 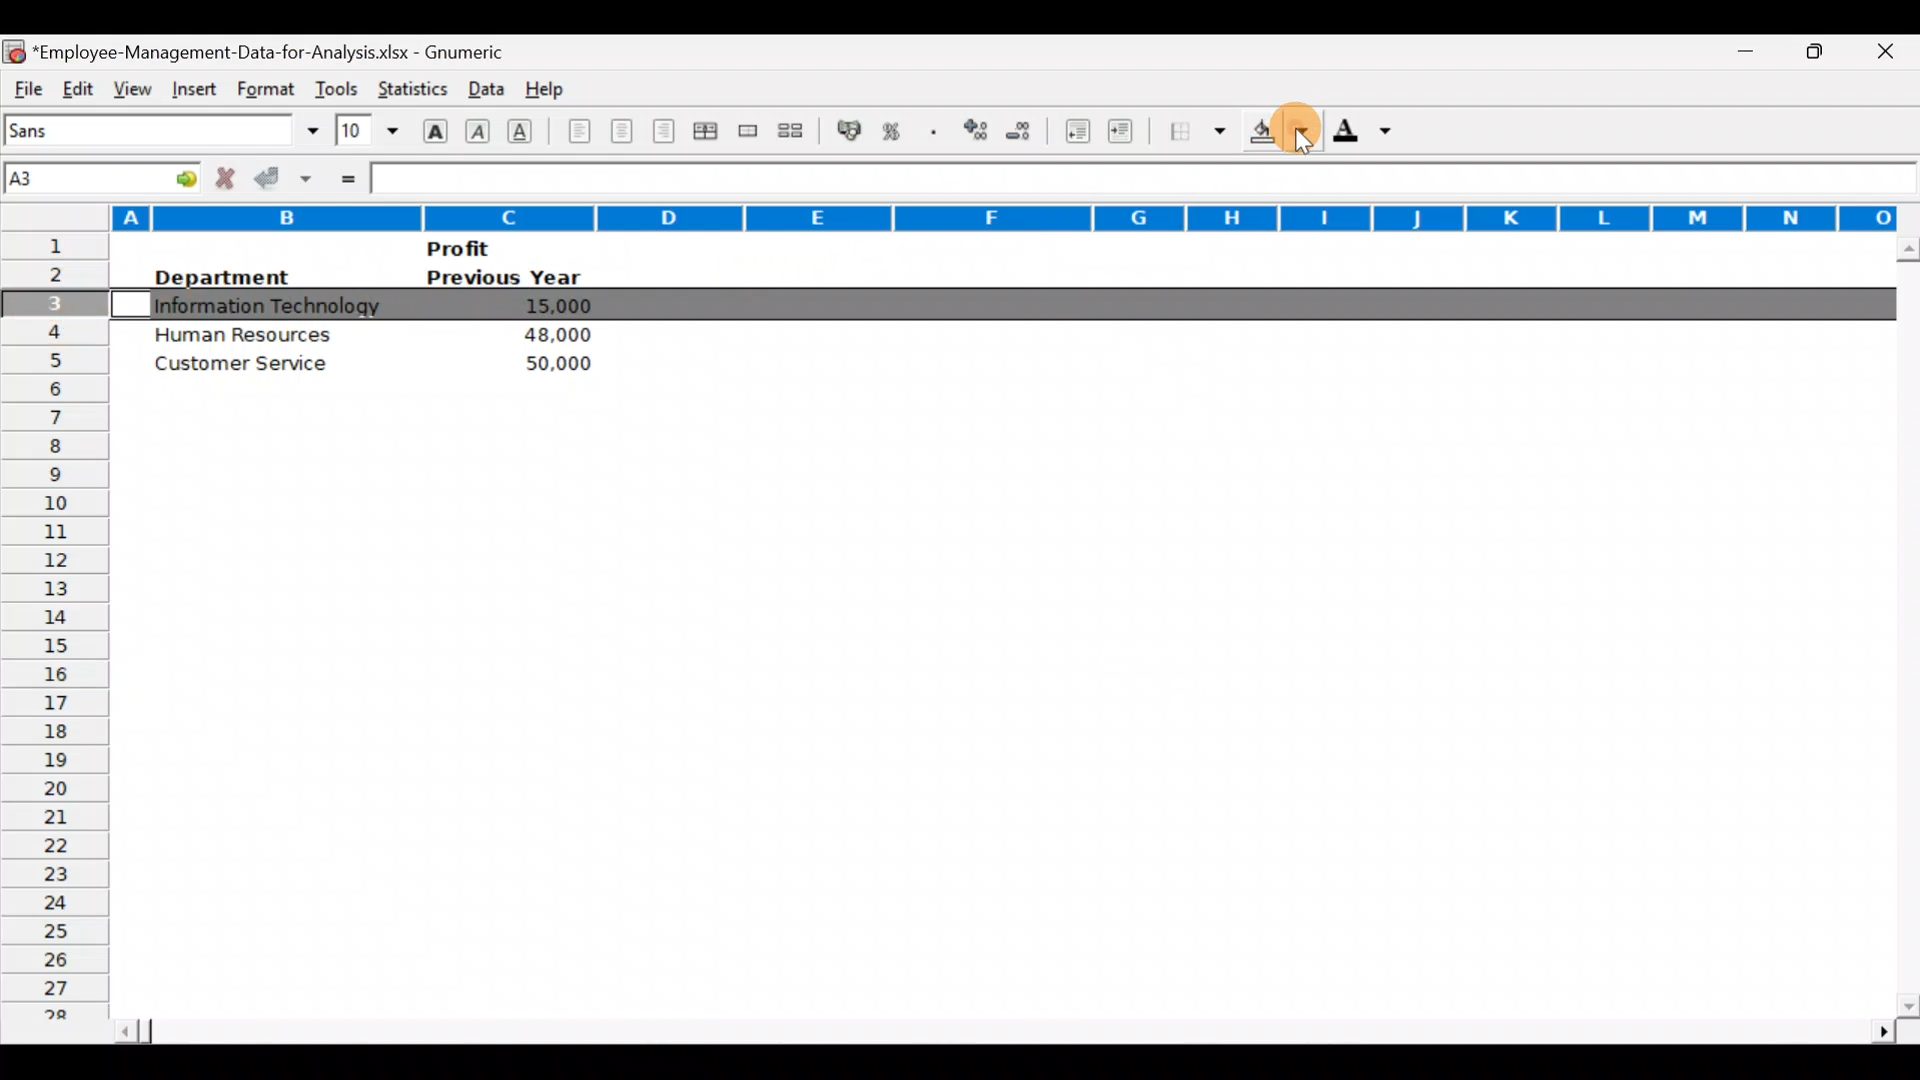 I want to click on 48,000, so click(x=554, y=335).